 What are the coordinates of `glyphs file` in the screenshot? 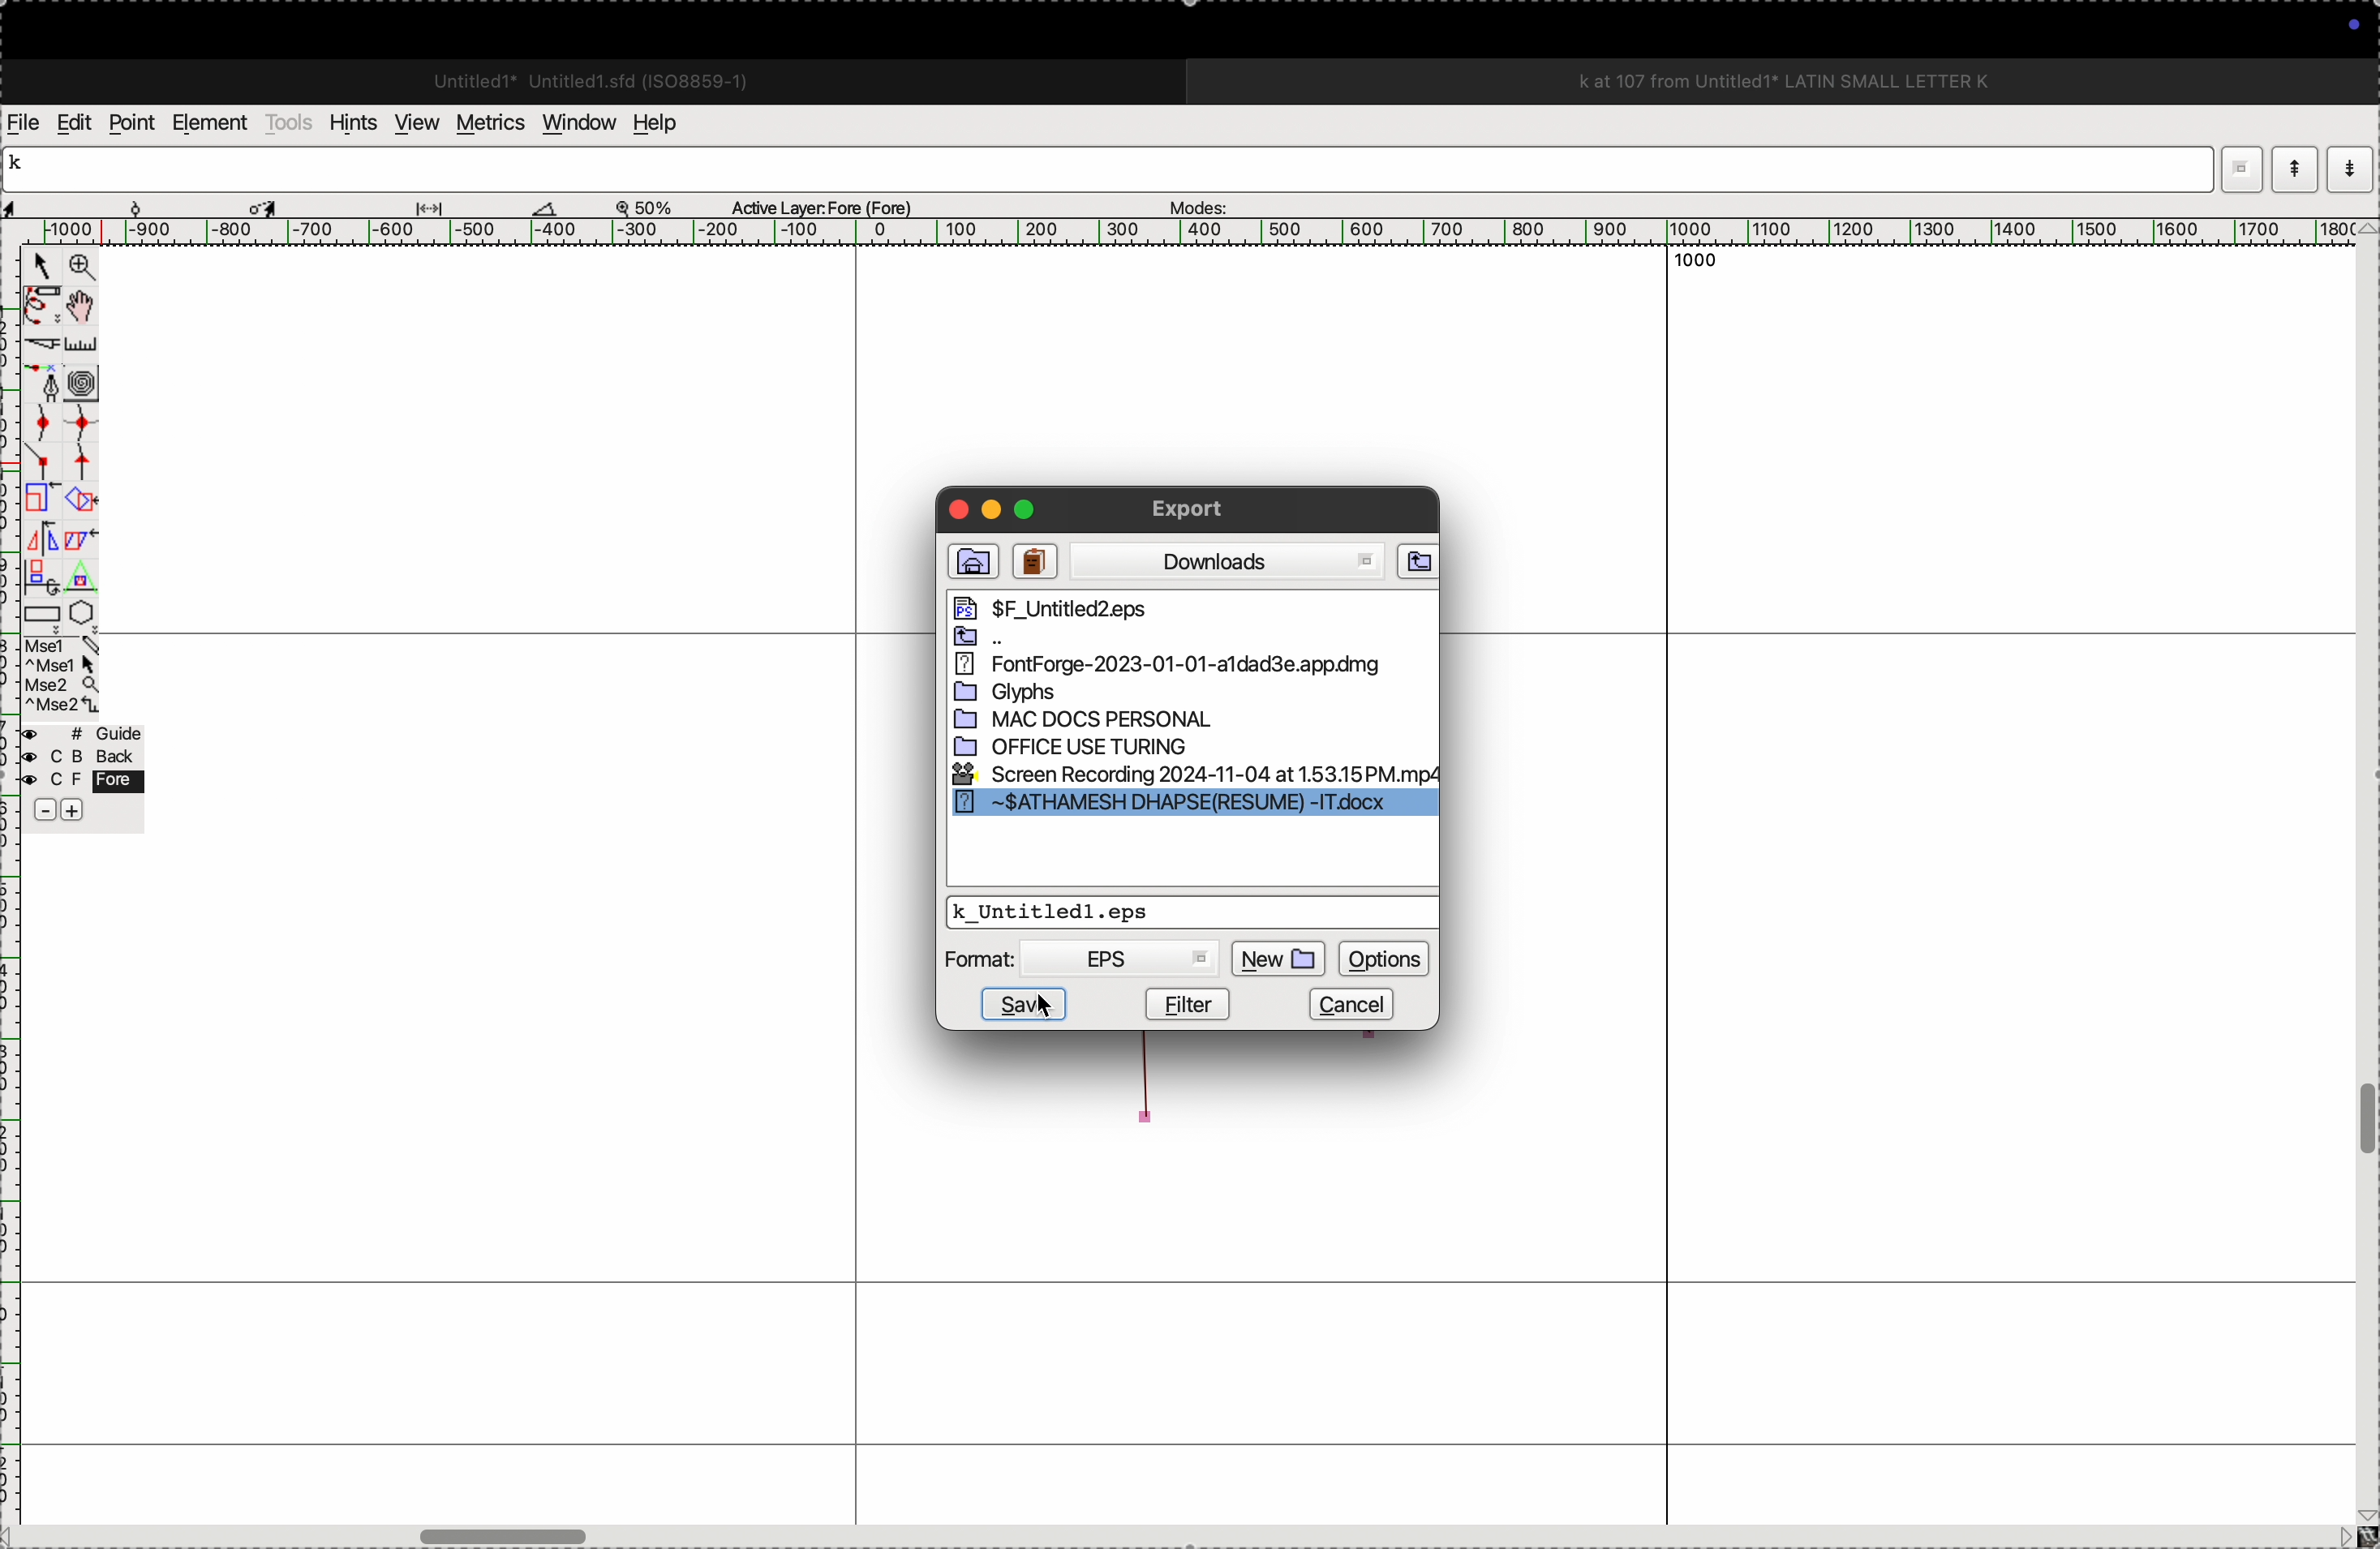 It's located at (1100, 695).